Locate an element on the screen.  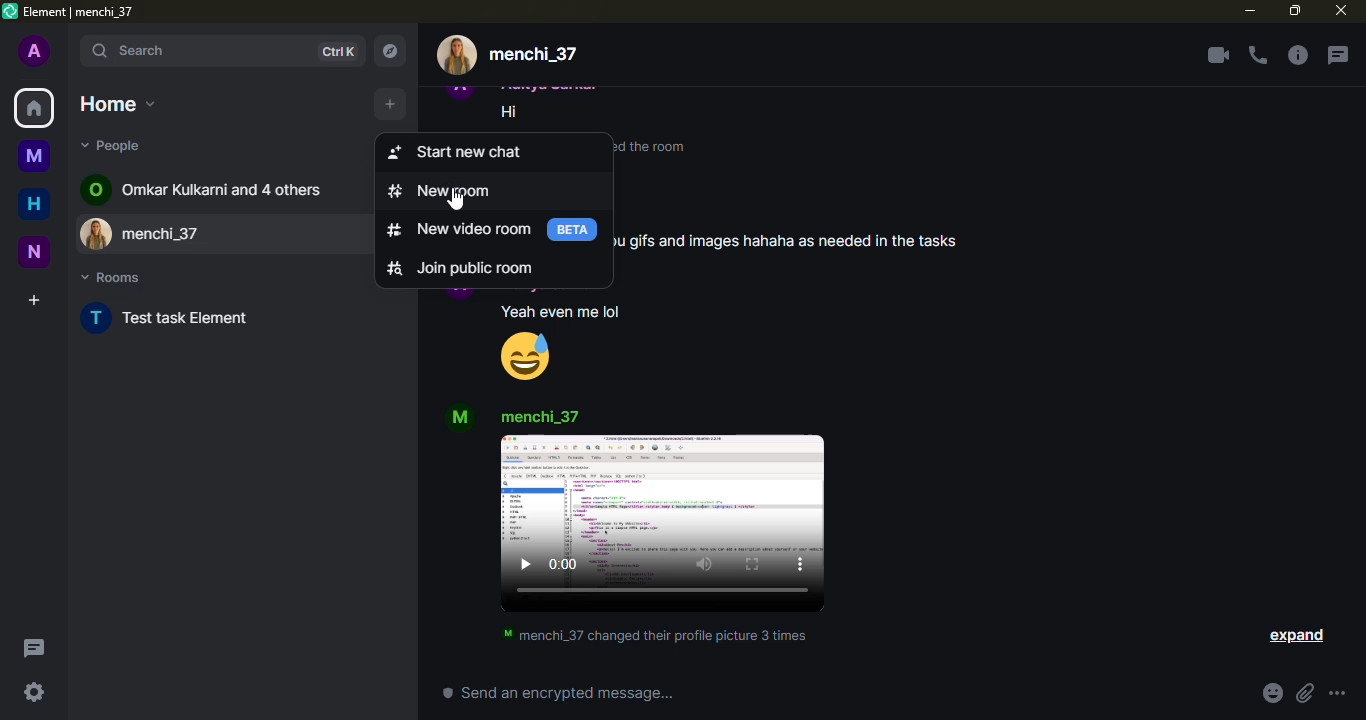
new is located at coordinates (34, 252).